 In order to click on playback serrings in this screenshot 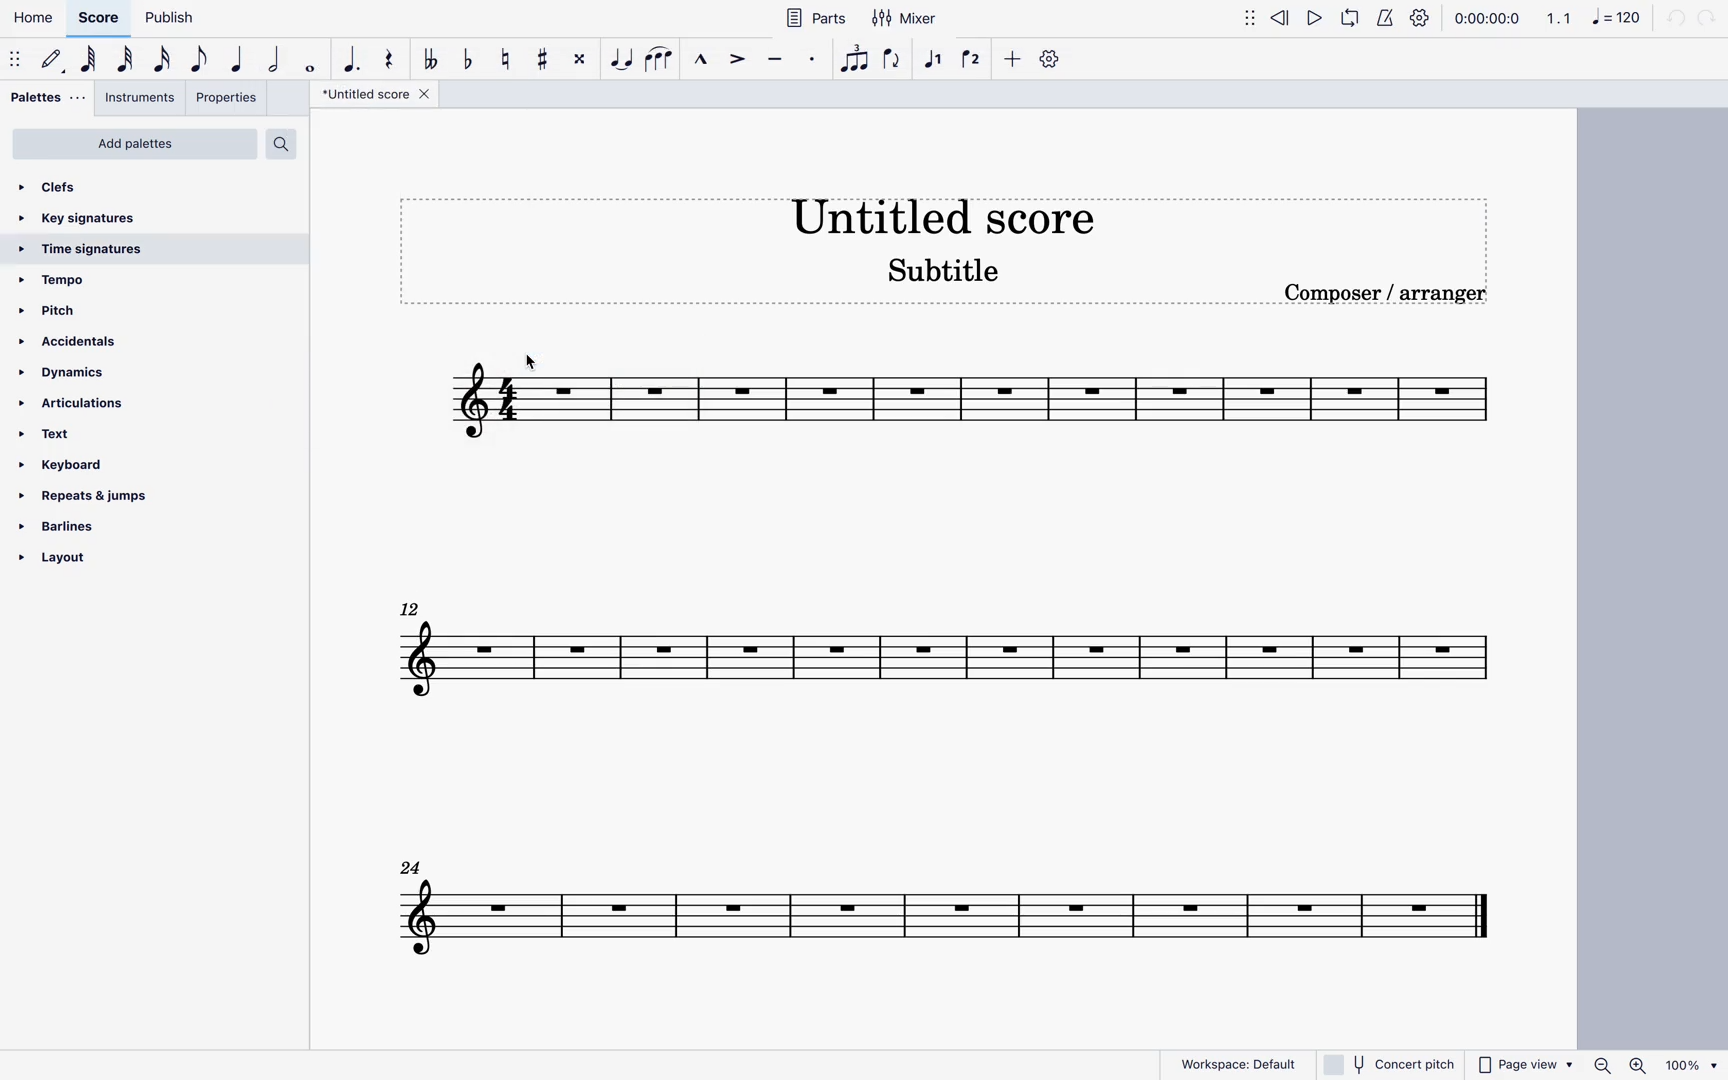, I will do `click(1423, 20)`.